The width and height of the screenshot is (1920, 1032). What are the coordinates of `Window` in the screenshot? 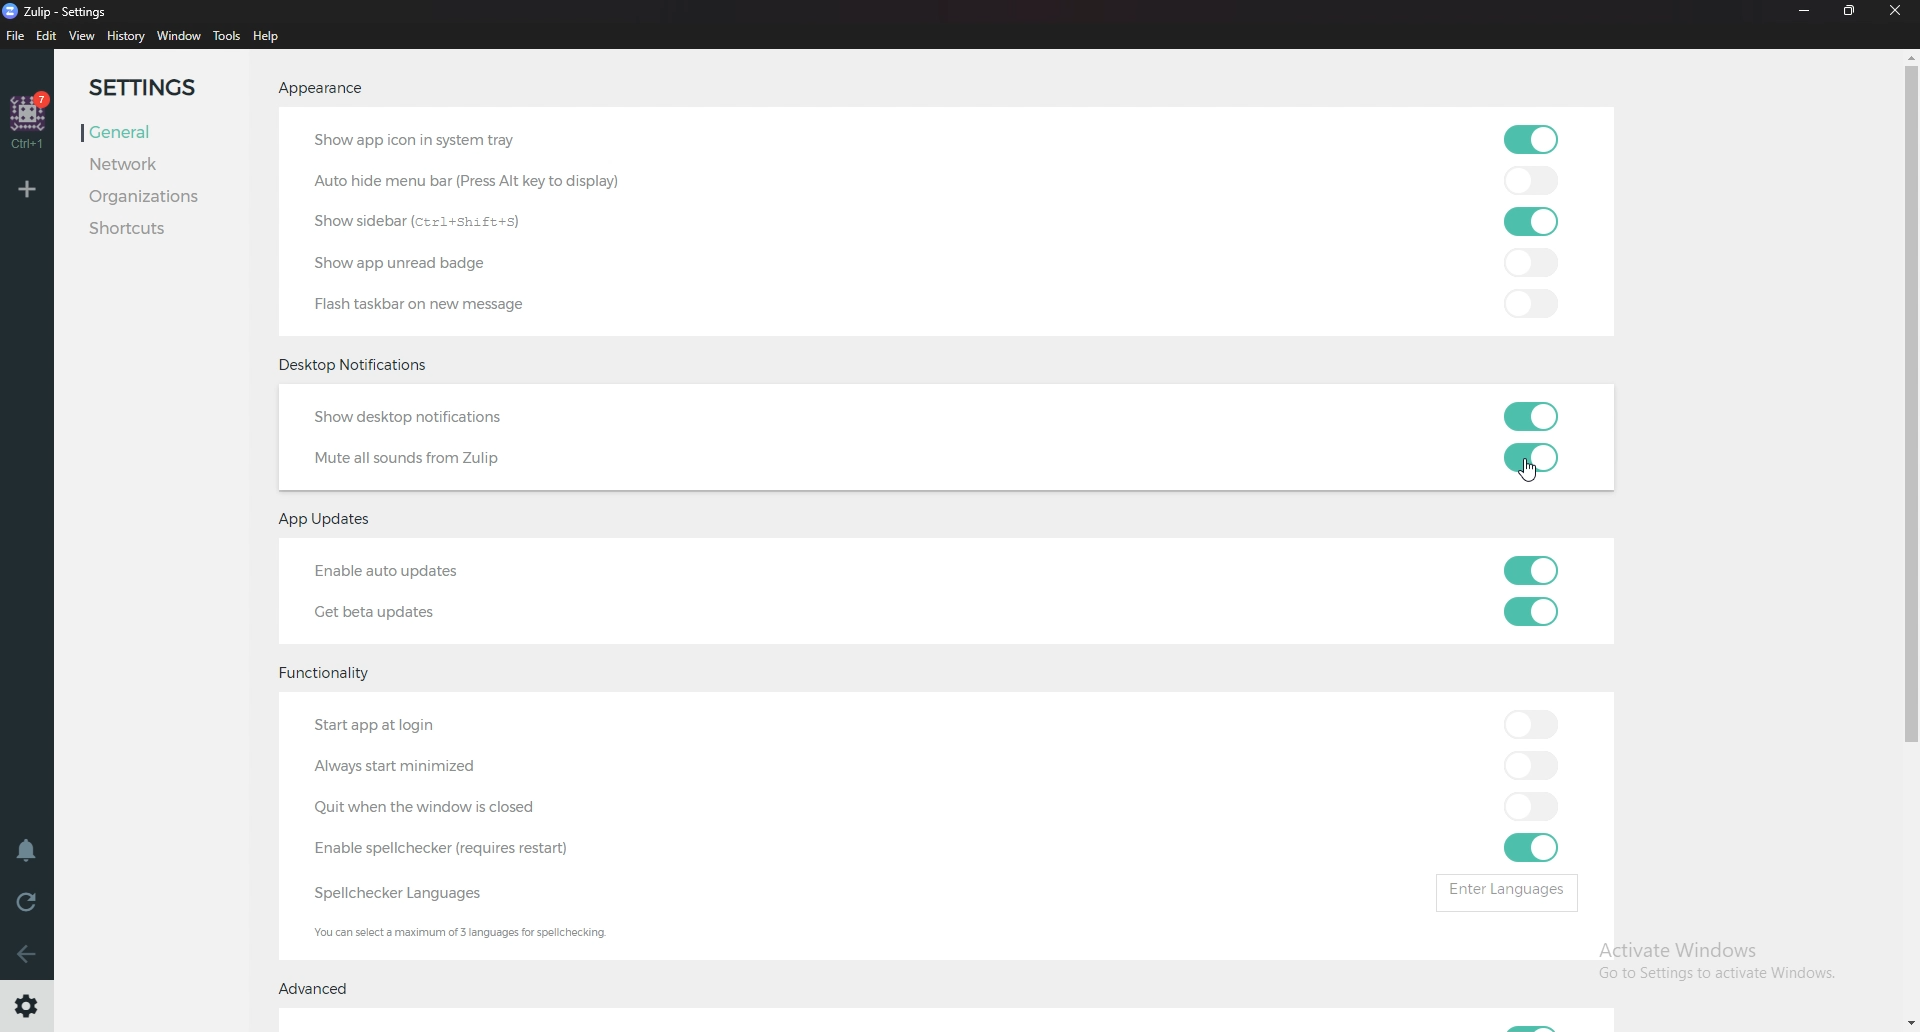 It's located at (182, 36).